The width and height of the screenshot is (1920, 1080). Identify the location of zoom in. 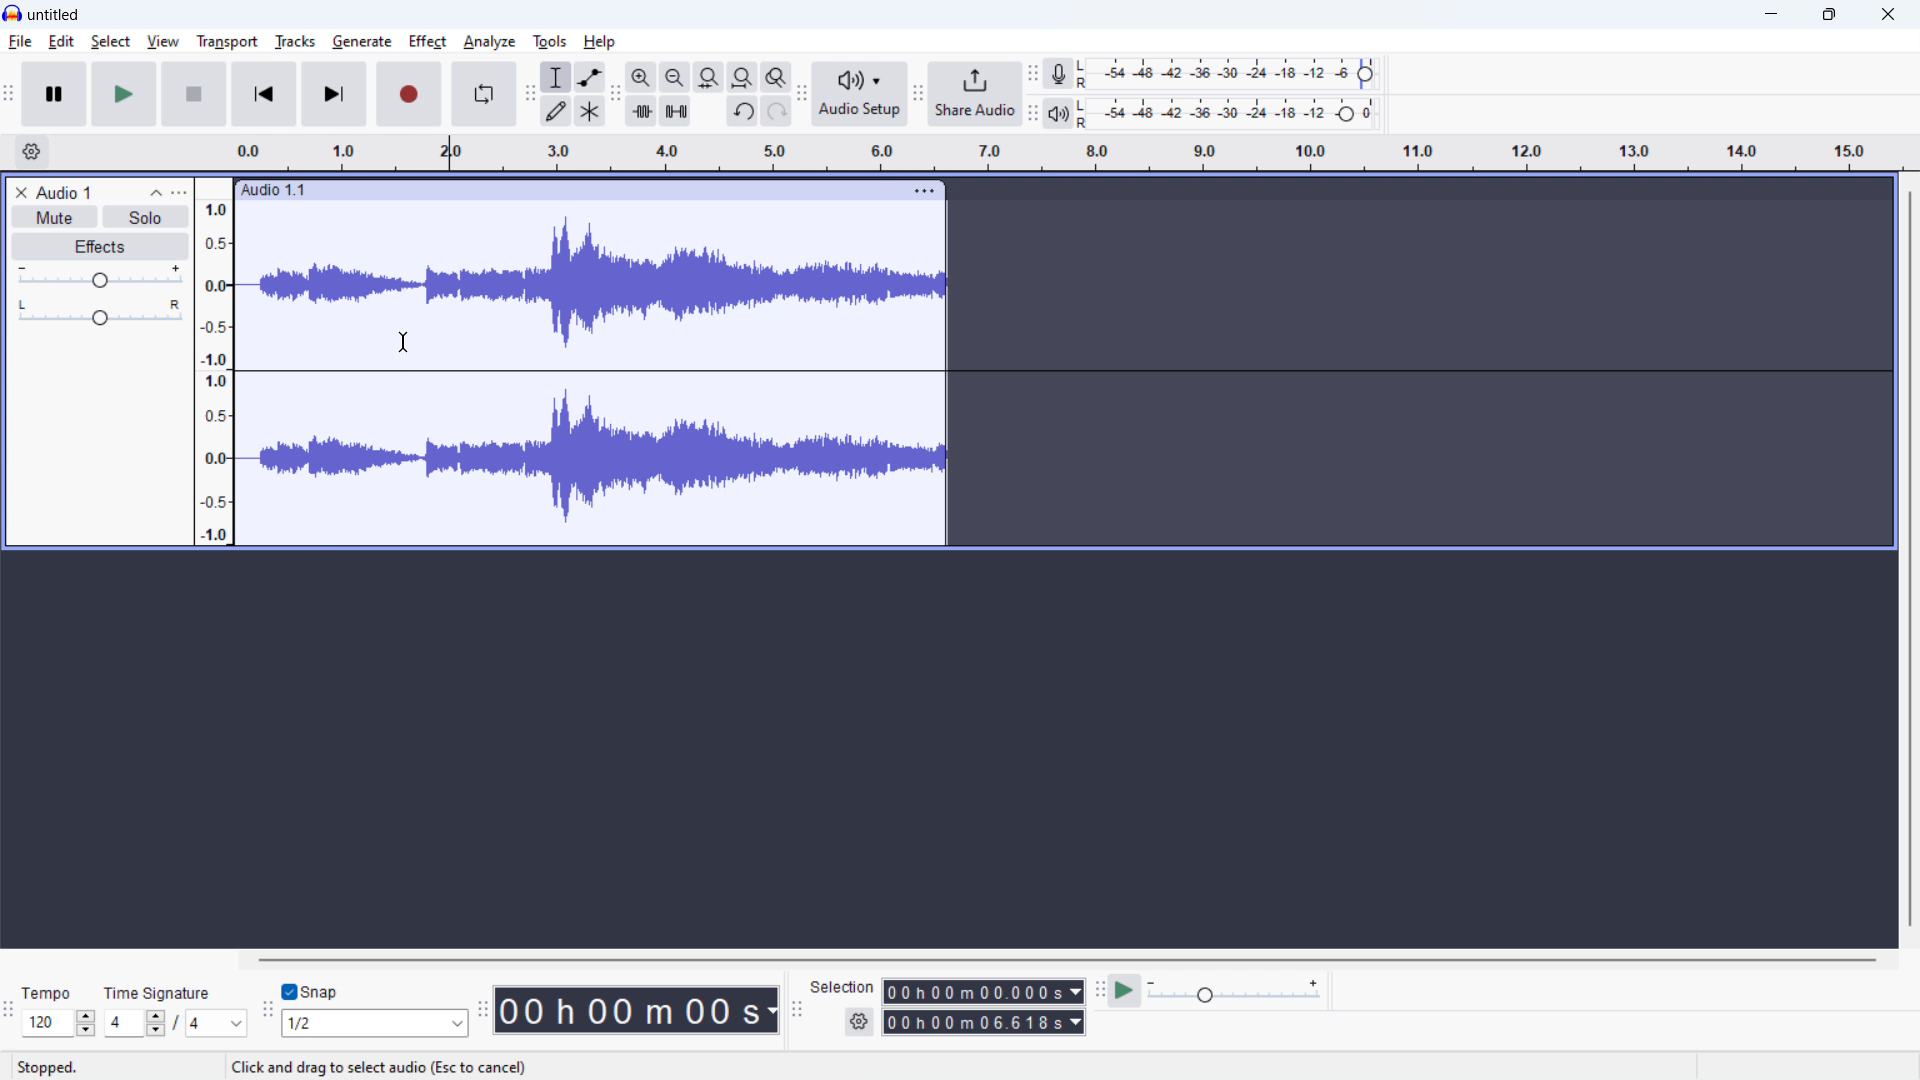
(641, 76).